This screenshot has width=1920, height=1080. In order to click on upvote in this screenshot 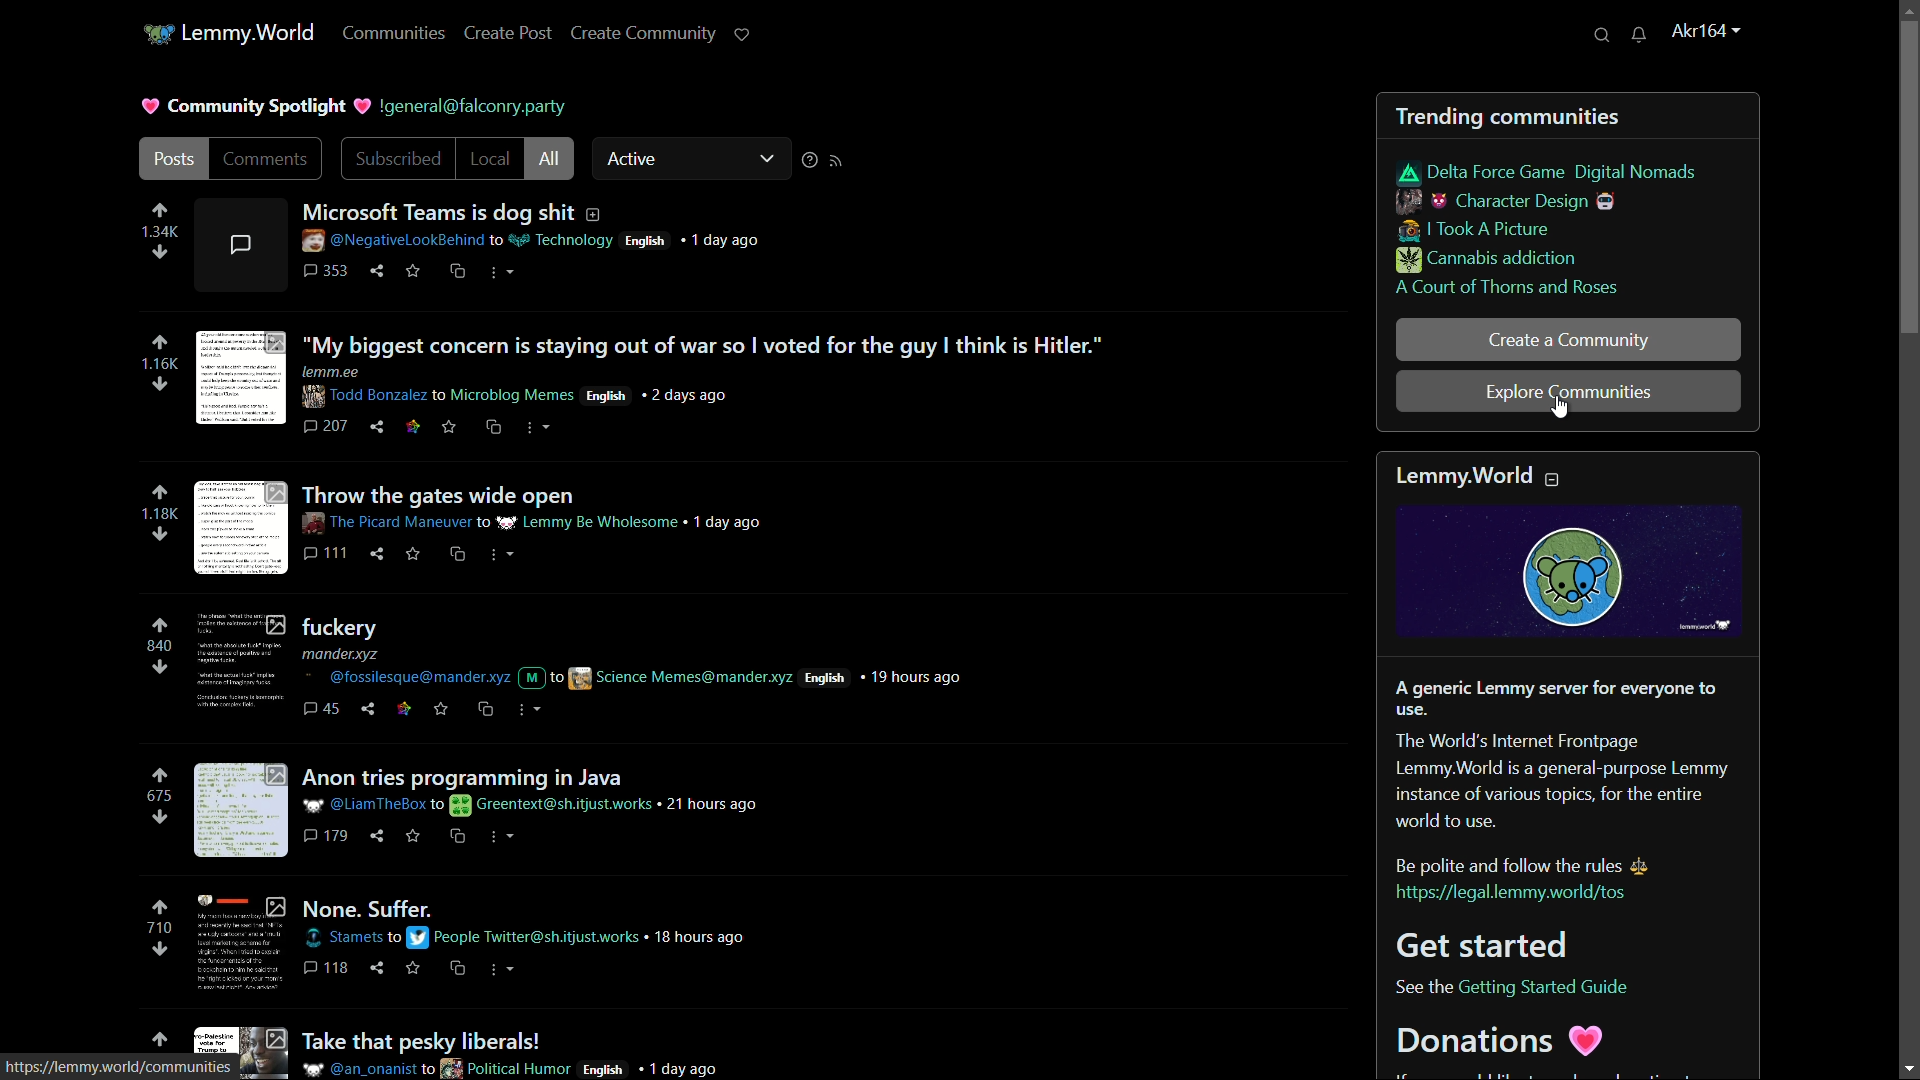, I will do `click(159, 626)`.